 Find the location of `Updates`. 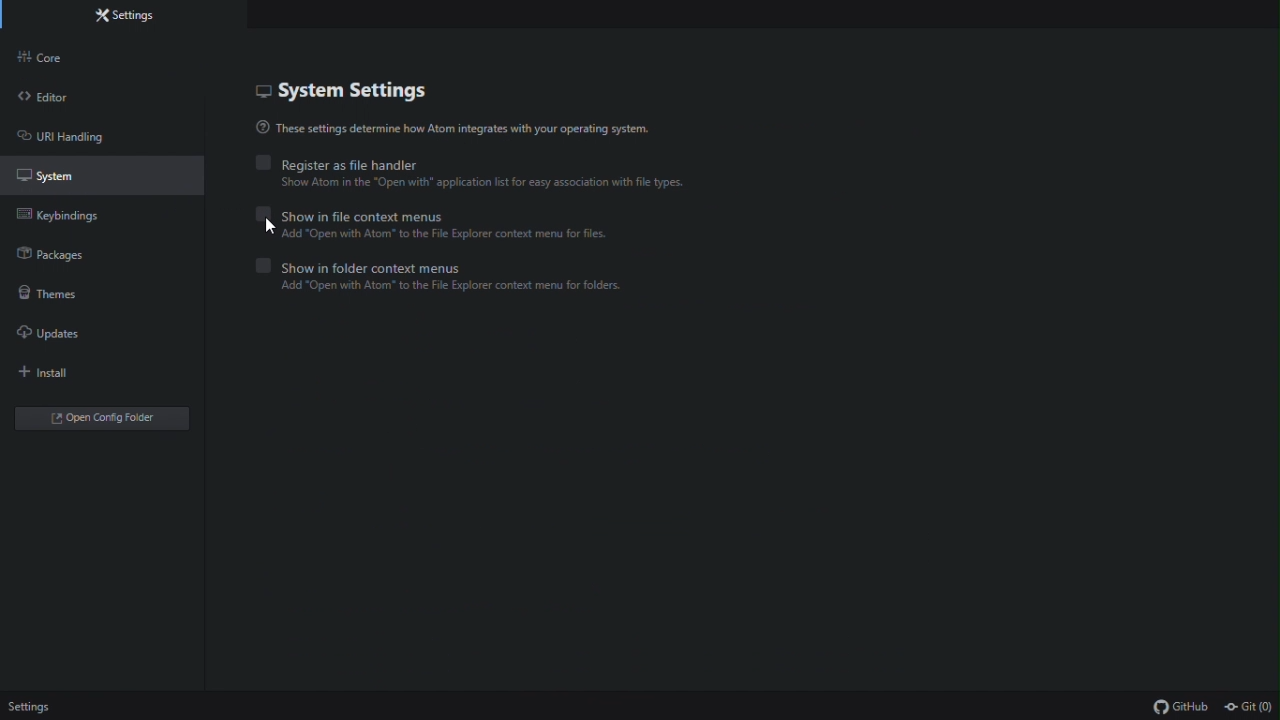

Updates is located at coordinates (69, 339).